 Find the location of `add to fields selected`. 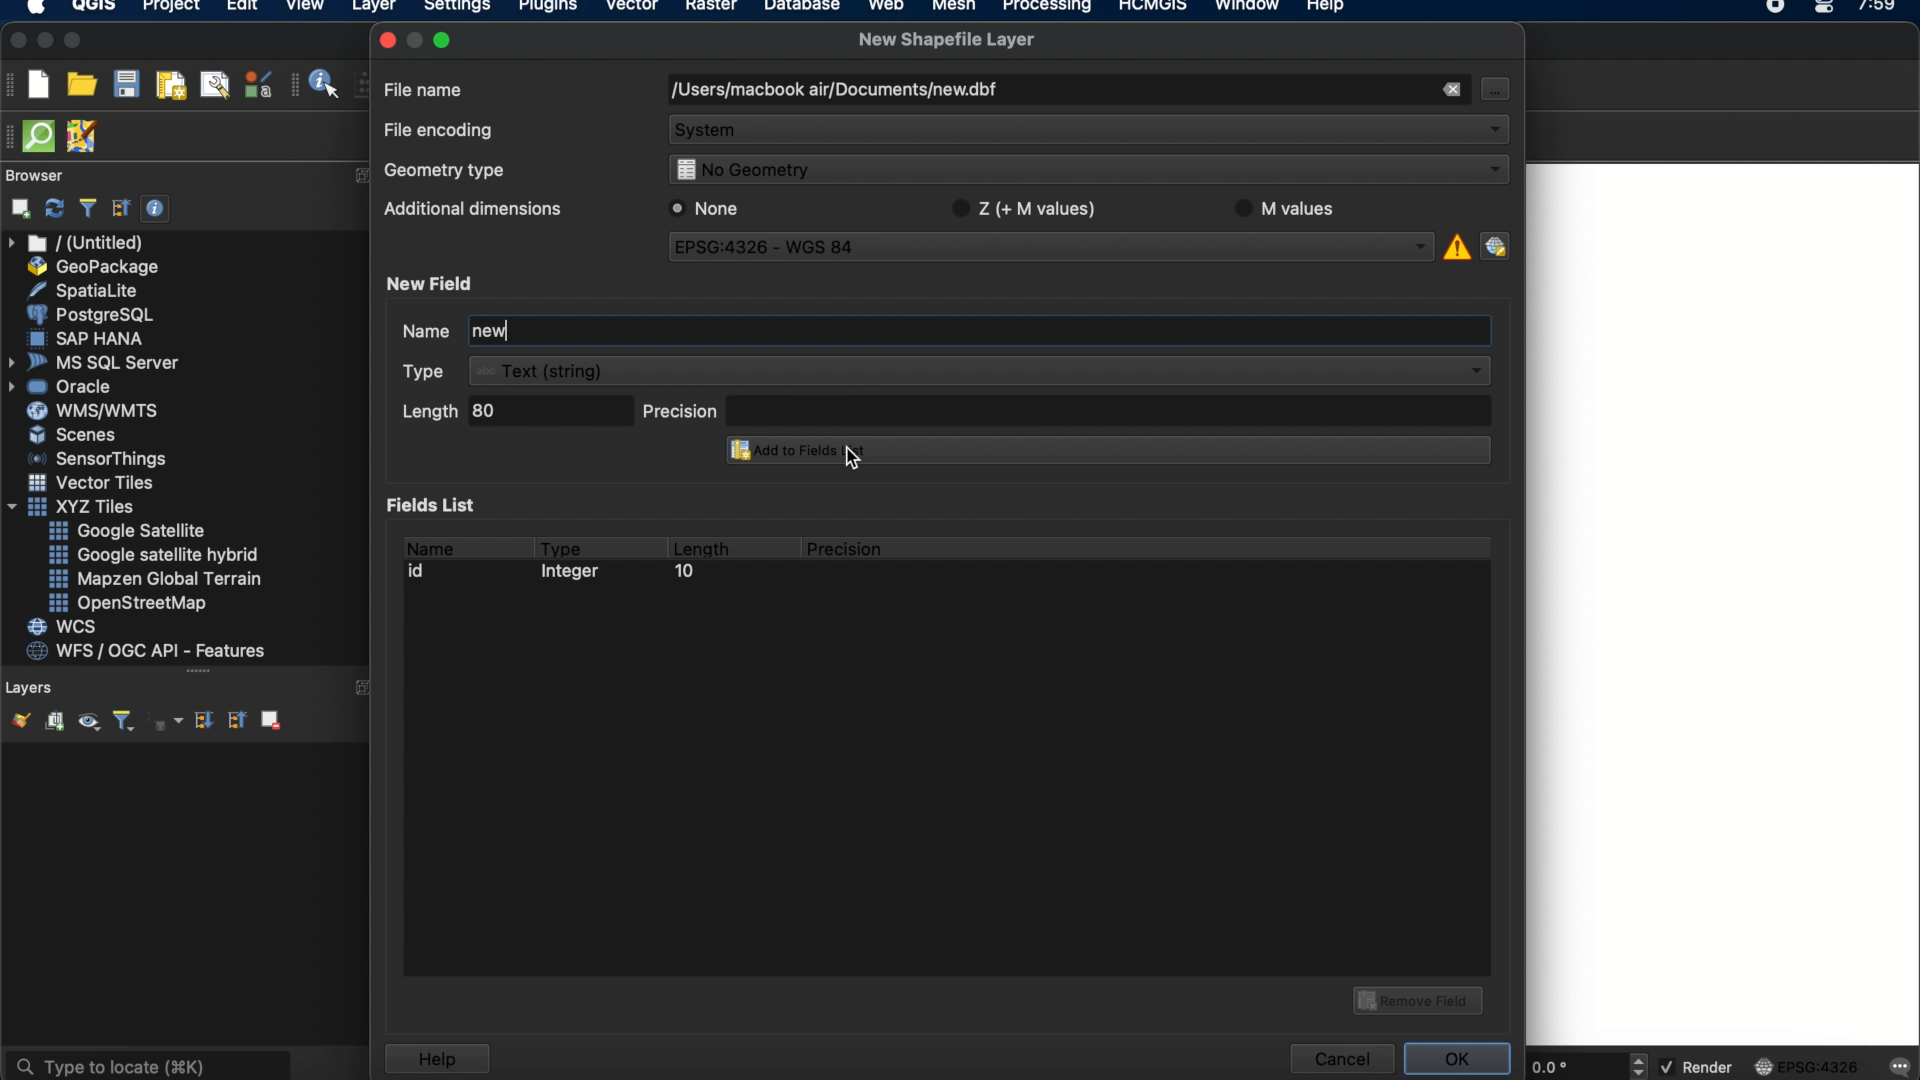

add to fields selected is located at coordinates (1101, 452).